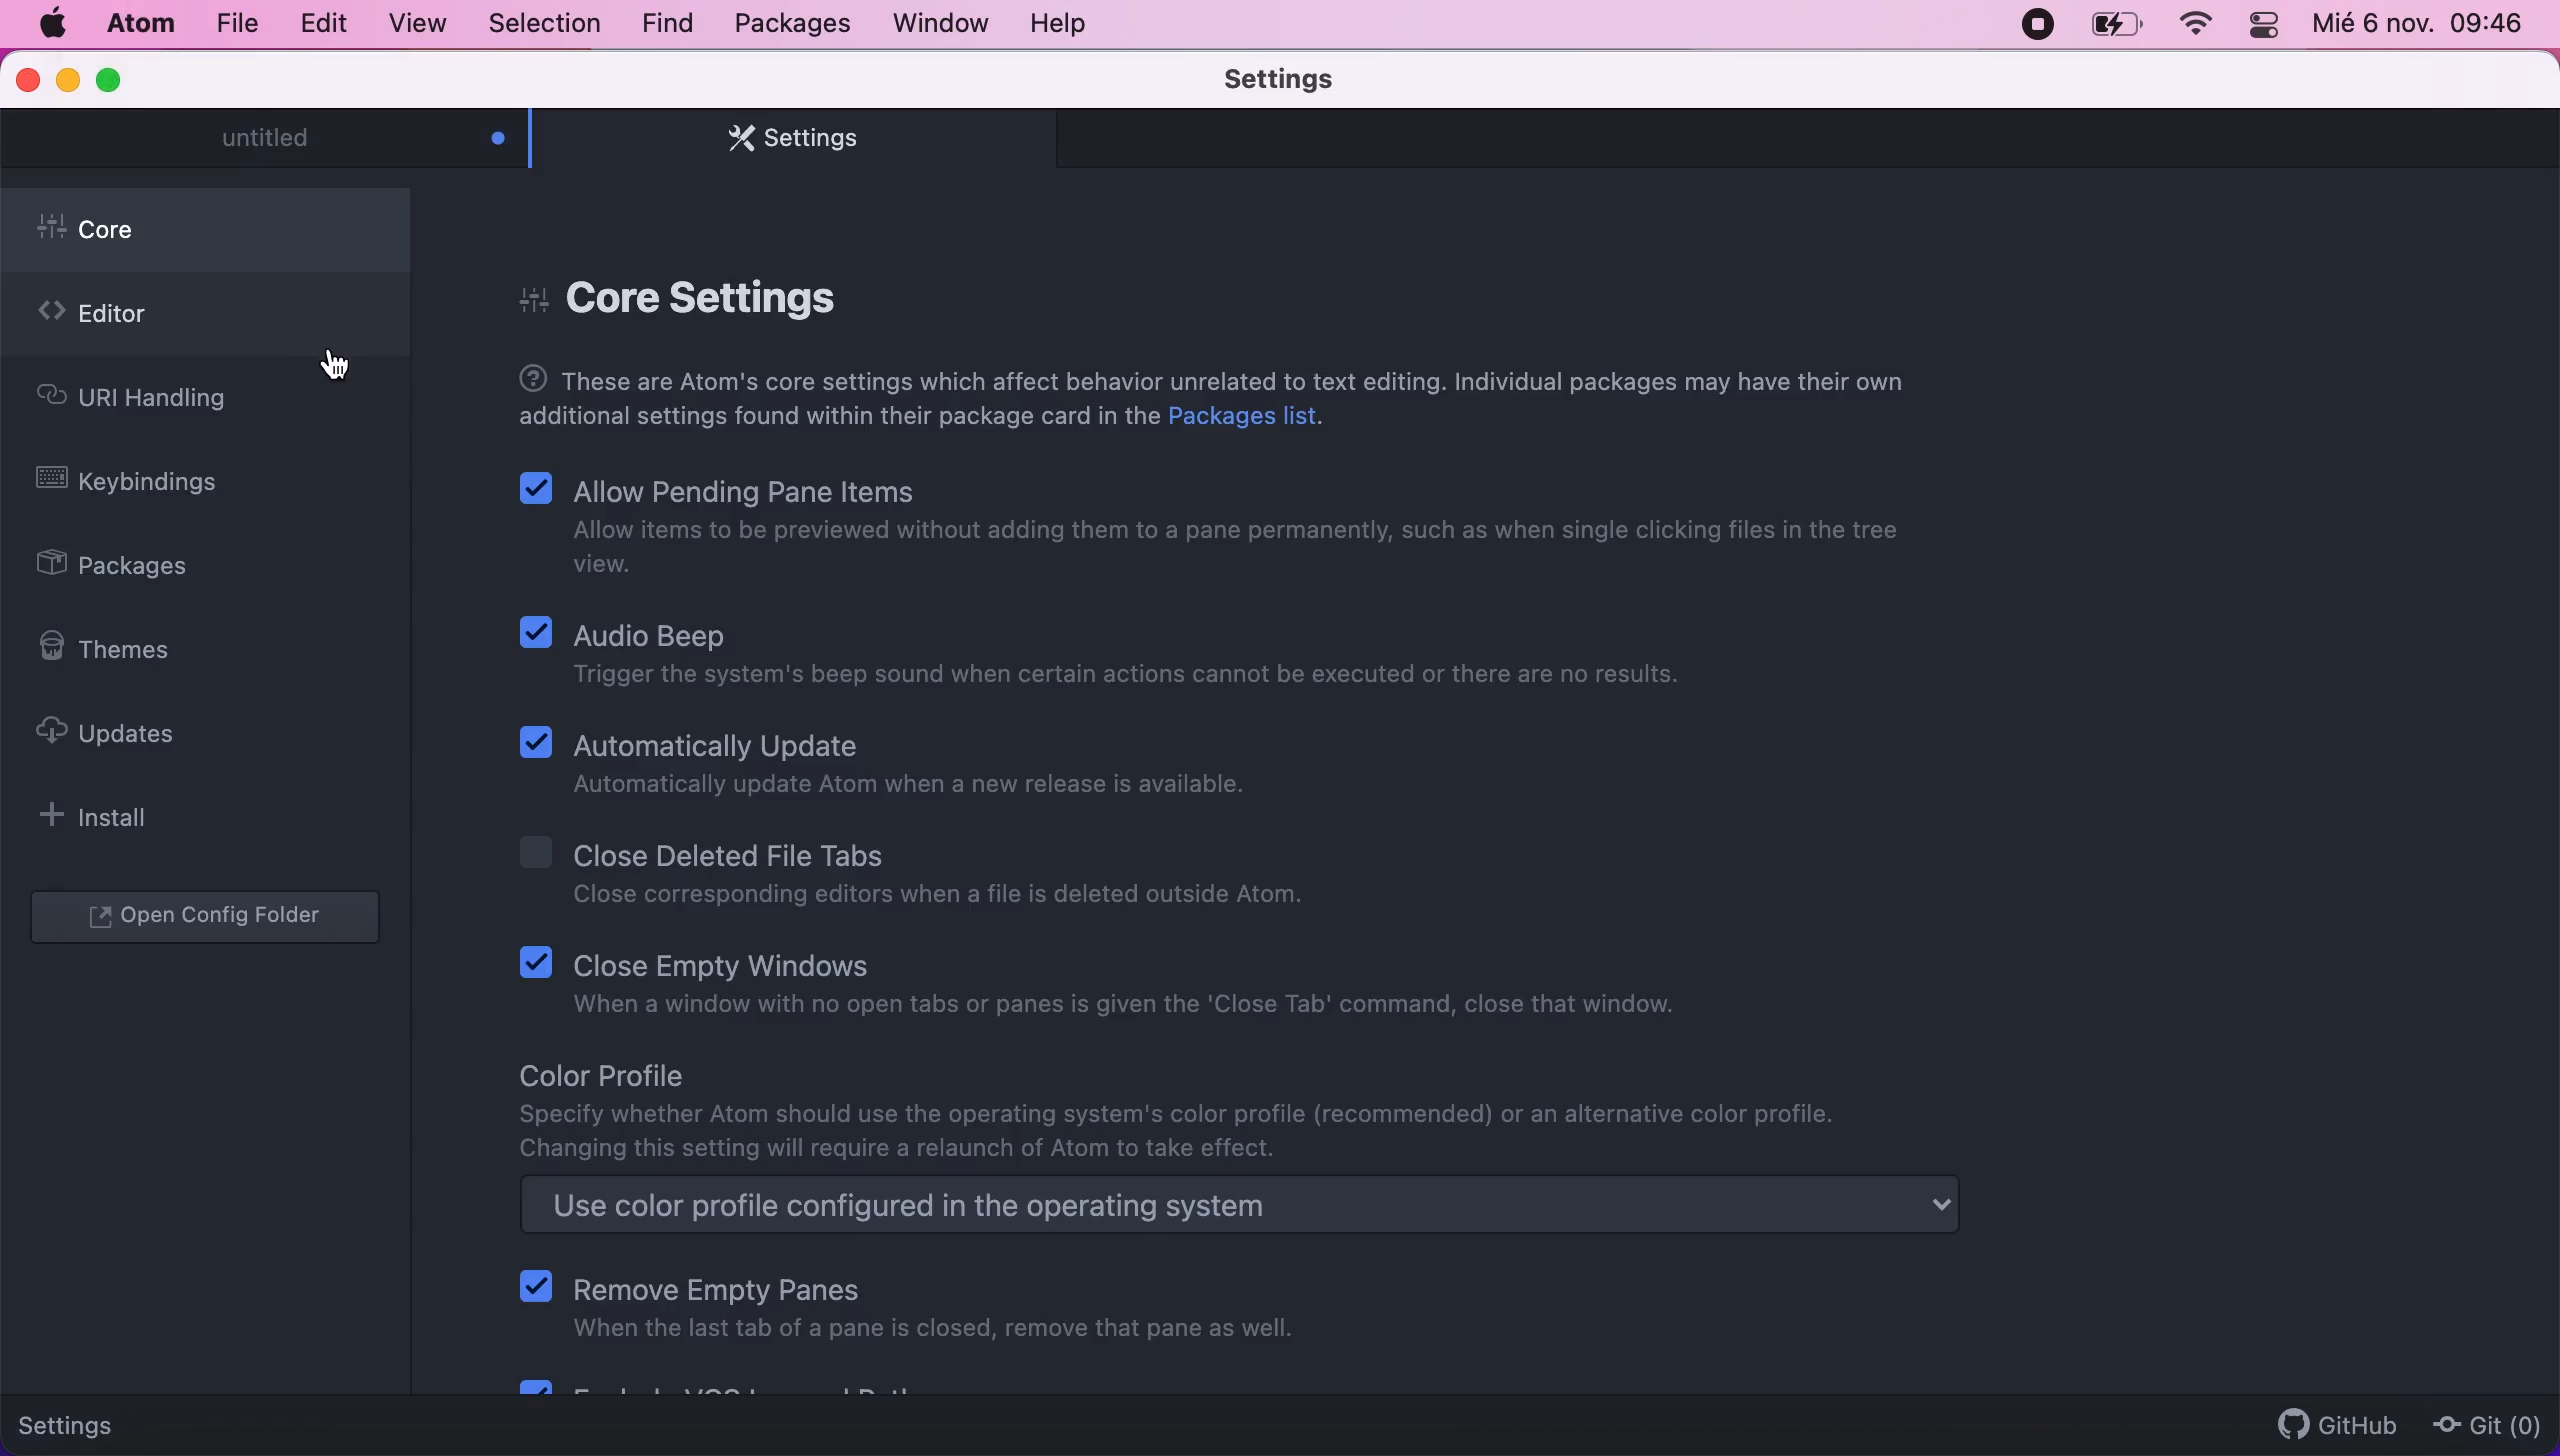 The height and width of the screenshot is (1456, 2560). What do you see at coordinates (544, 25) in the screenshot?
I see `selection` at bounding box center [544, 25].